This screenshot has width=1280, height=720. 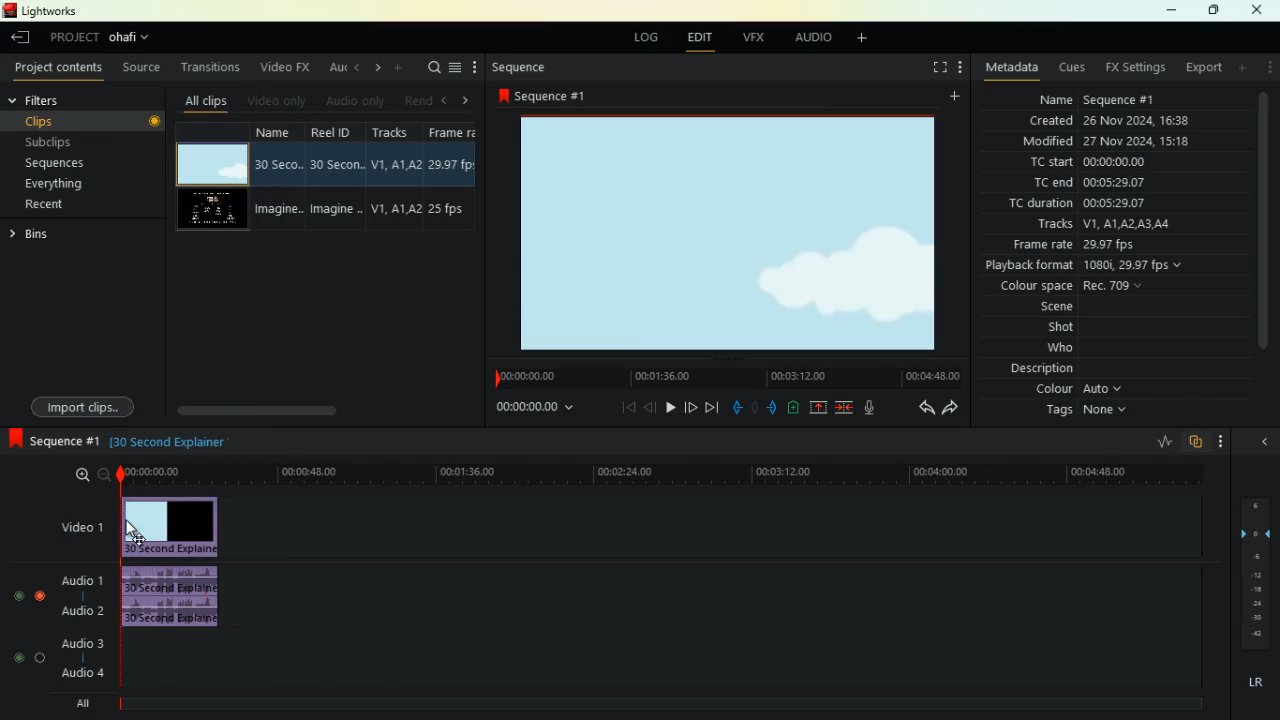 I want to click on video, so click(x=210, y=211).